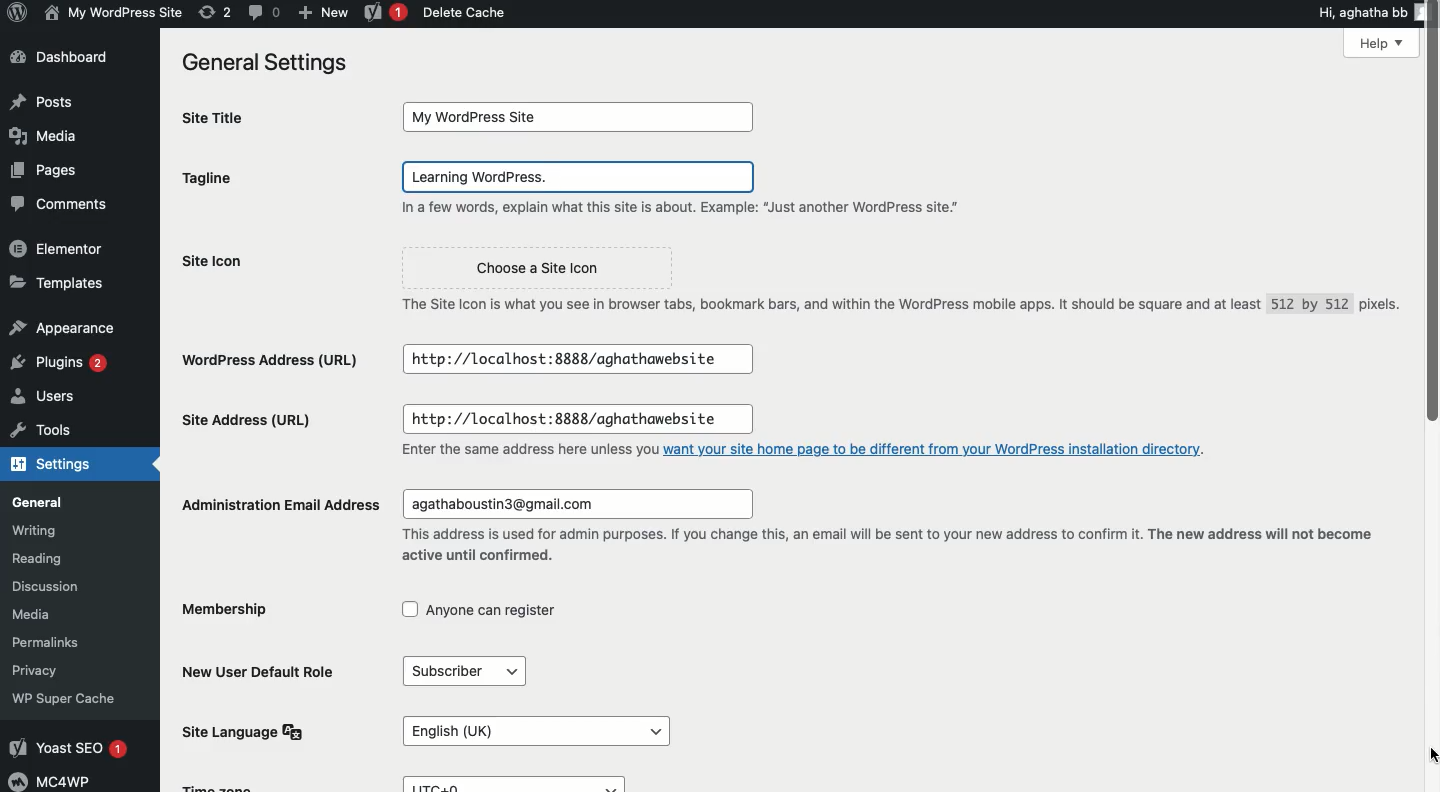 This screenshot has width=1440, height=792. What do you see at coordinates (462, 669) in the screenshot?
I see `Subscriber` at bounding box center [462, 669].